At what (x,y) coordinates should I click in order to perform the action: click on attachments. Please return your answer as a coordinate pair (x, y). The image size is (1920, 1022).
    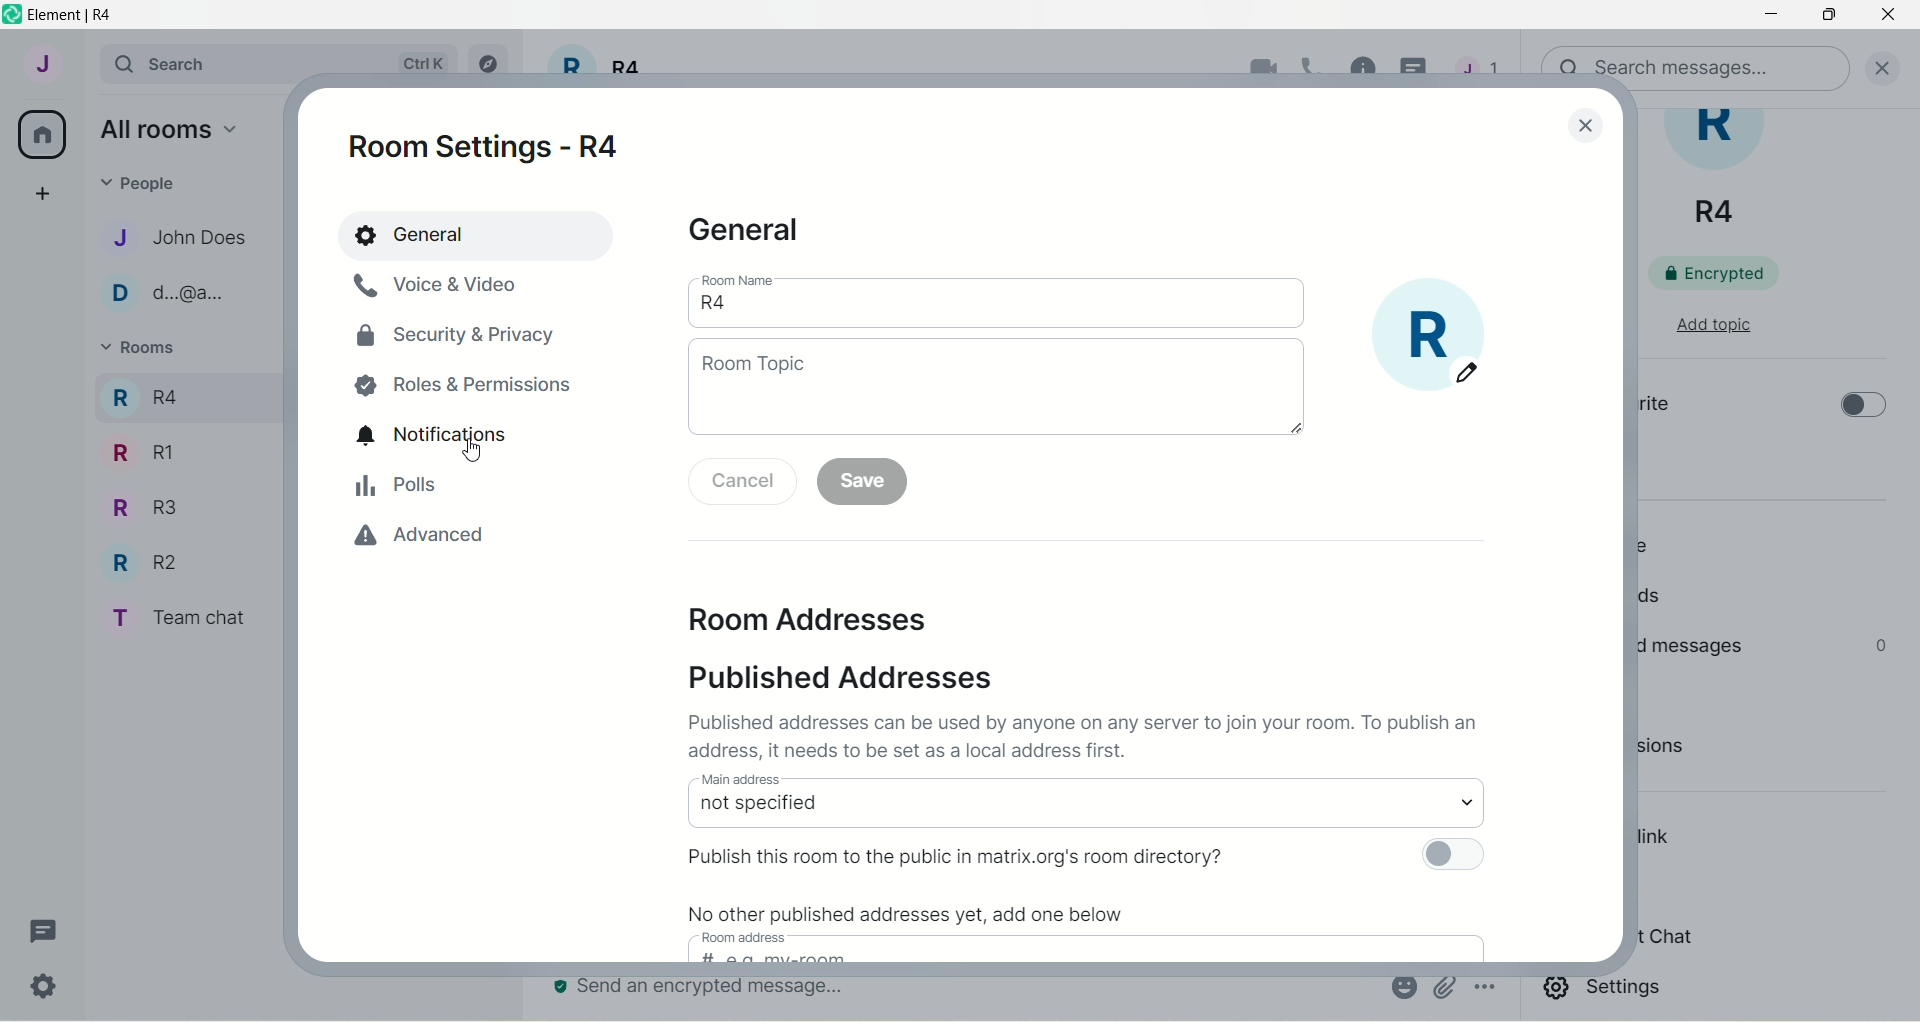
    Looking at the image, I should click on (1444, 988).